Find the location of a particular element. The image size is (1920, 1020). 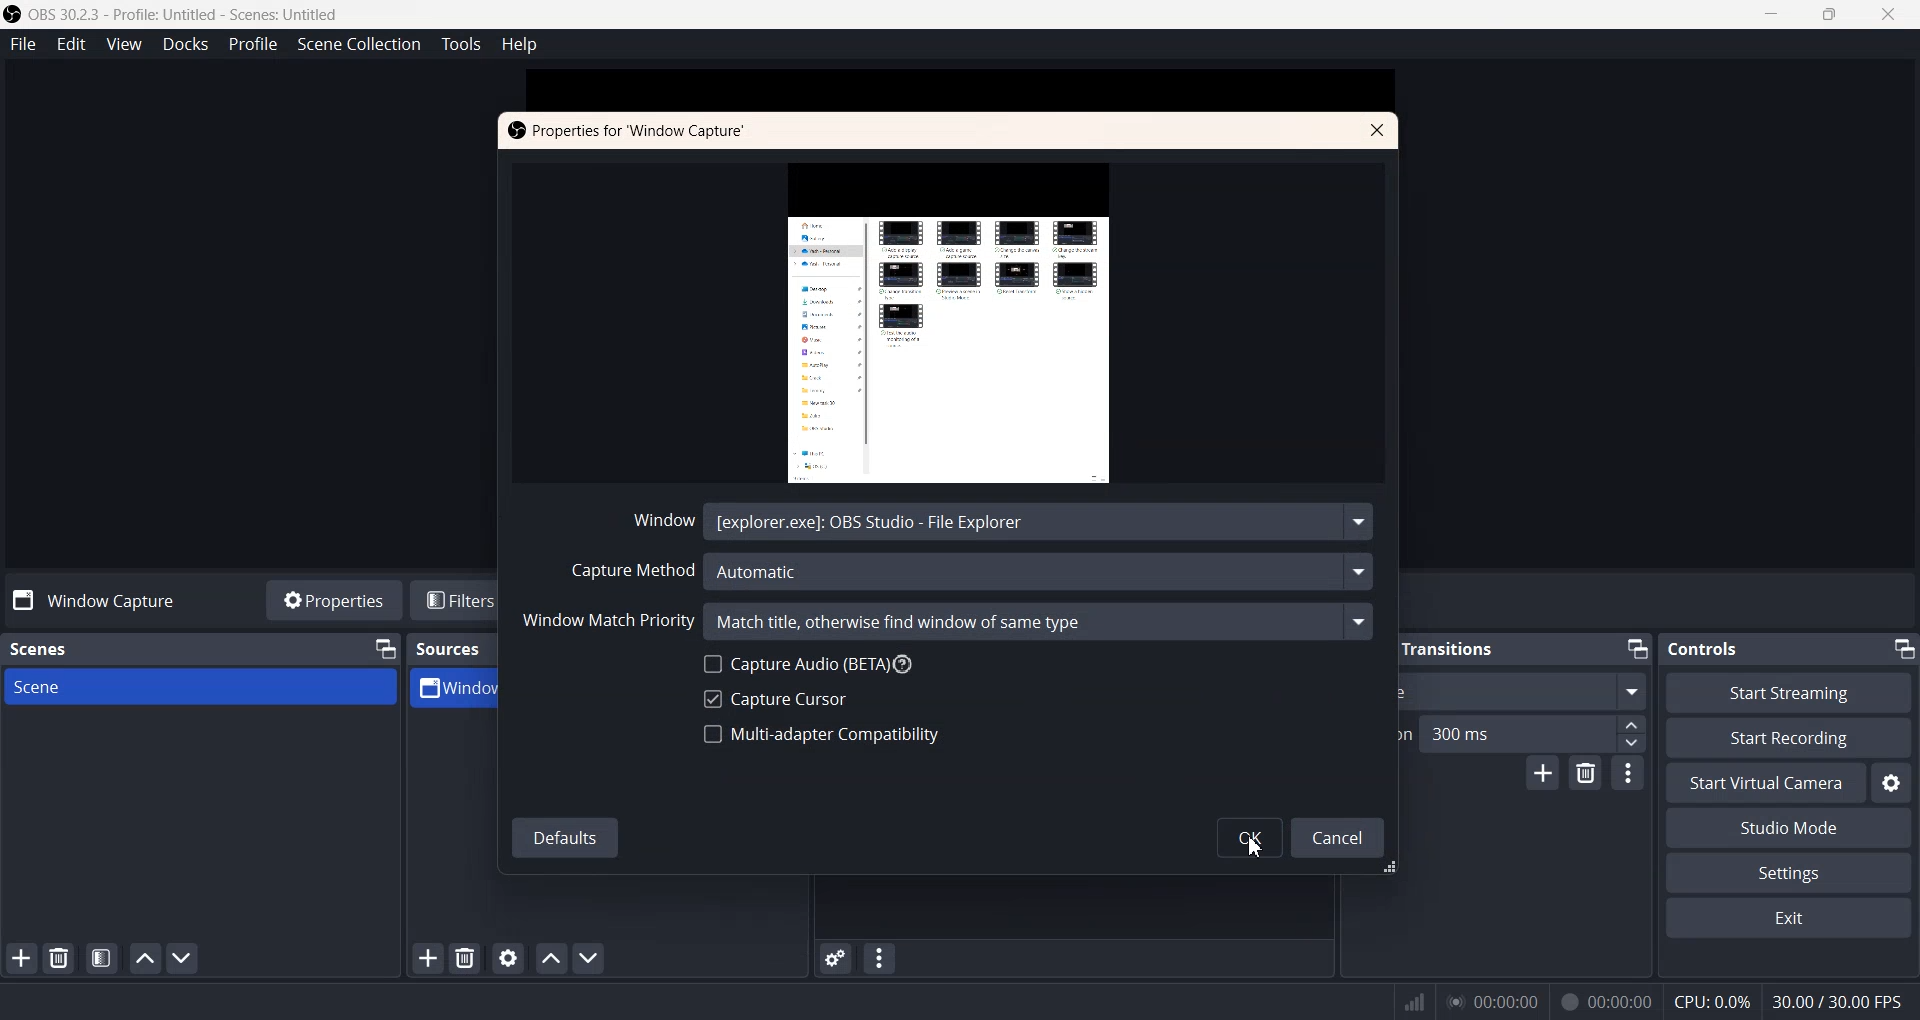

Capture Audio (BETA) is located at coordinates (810, 663).